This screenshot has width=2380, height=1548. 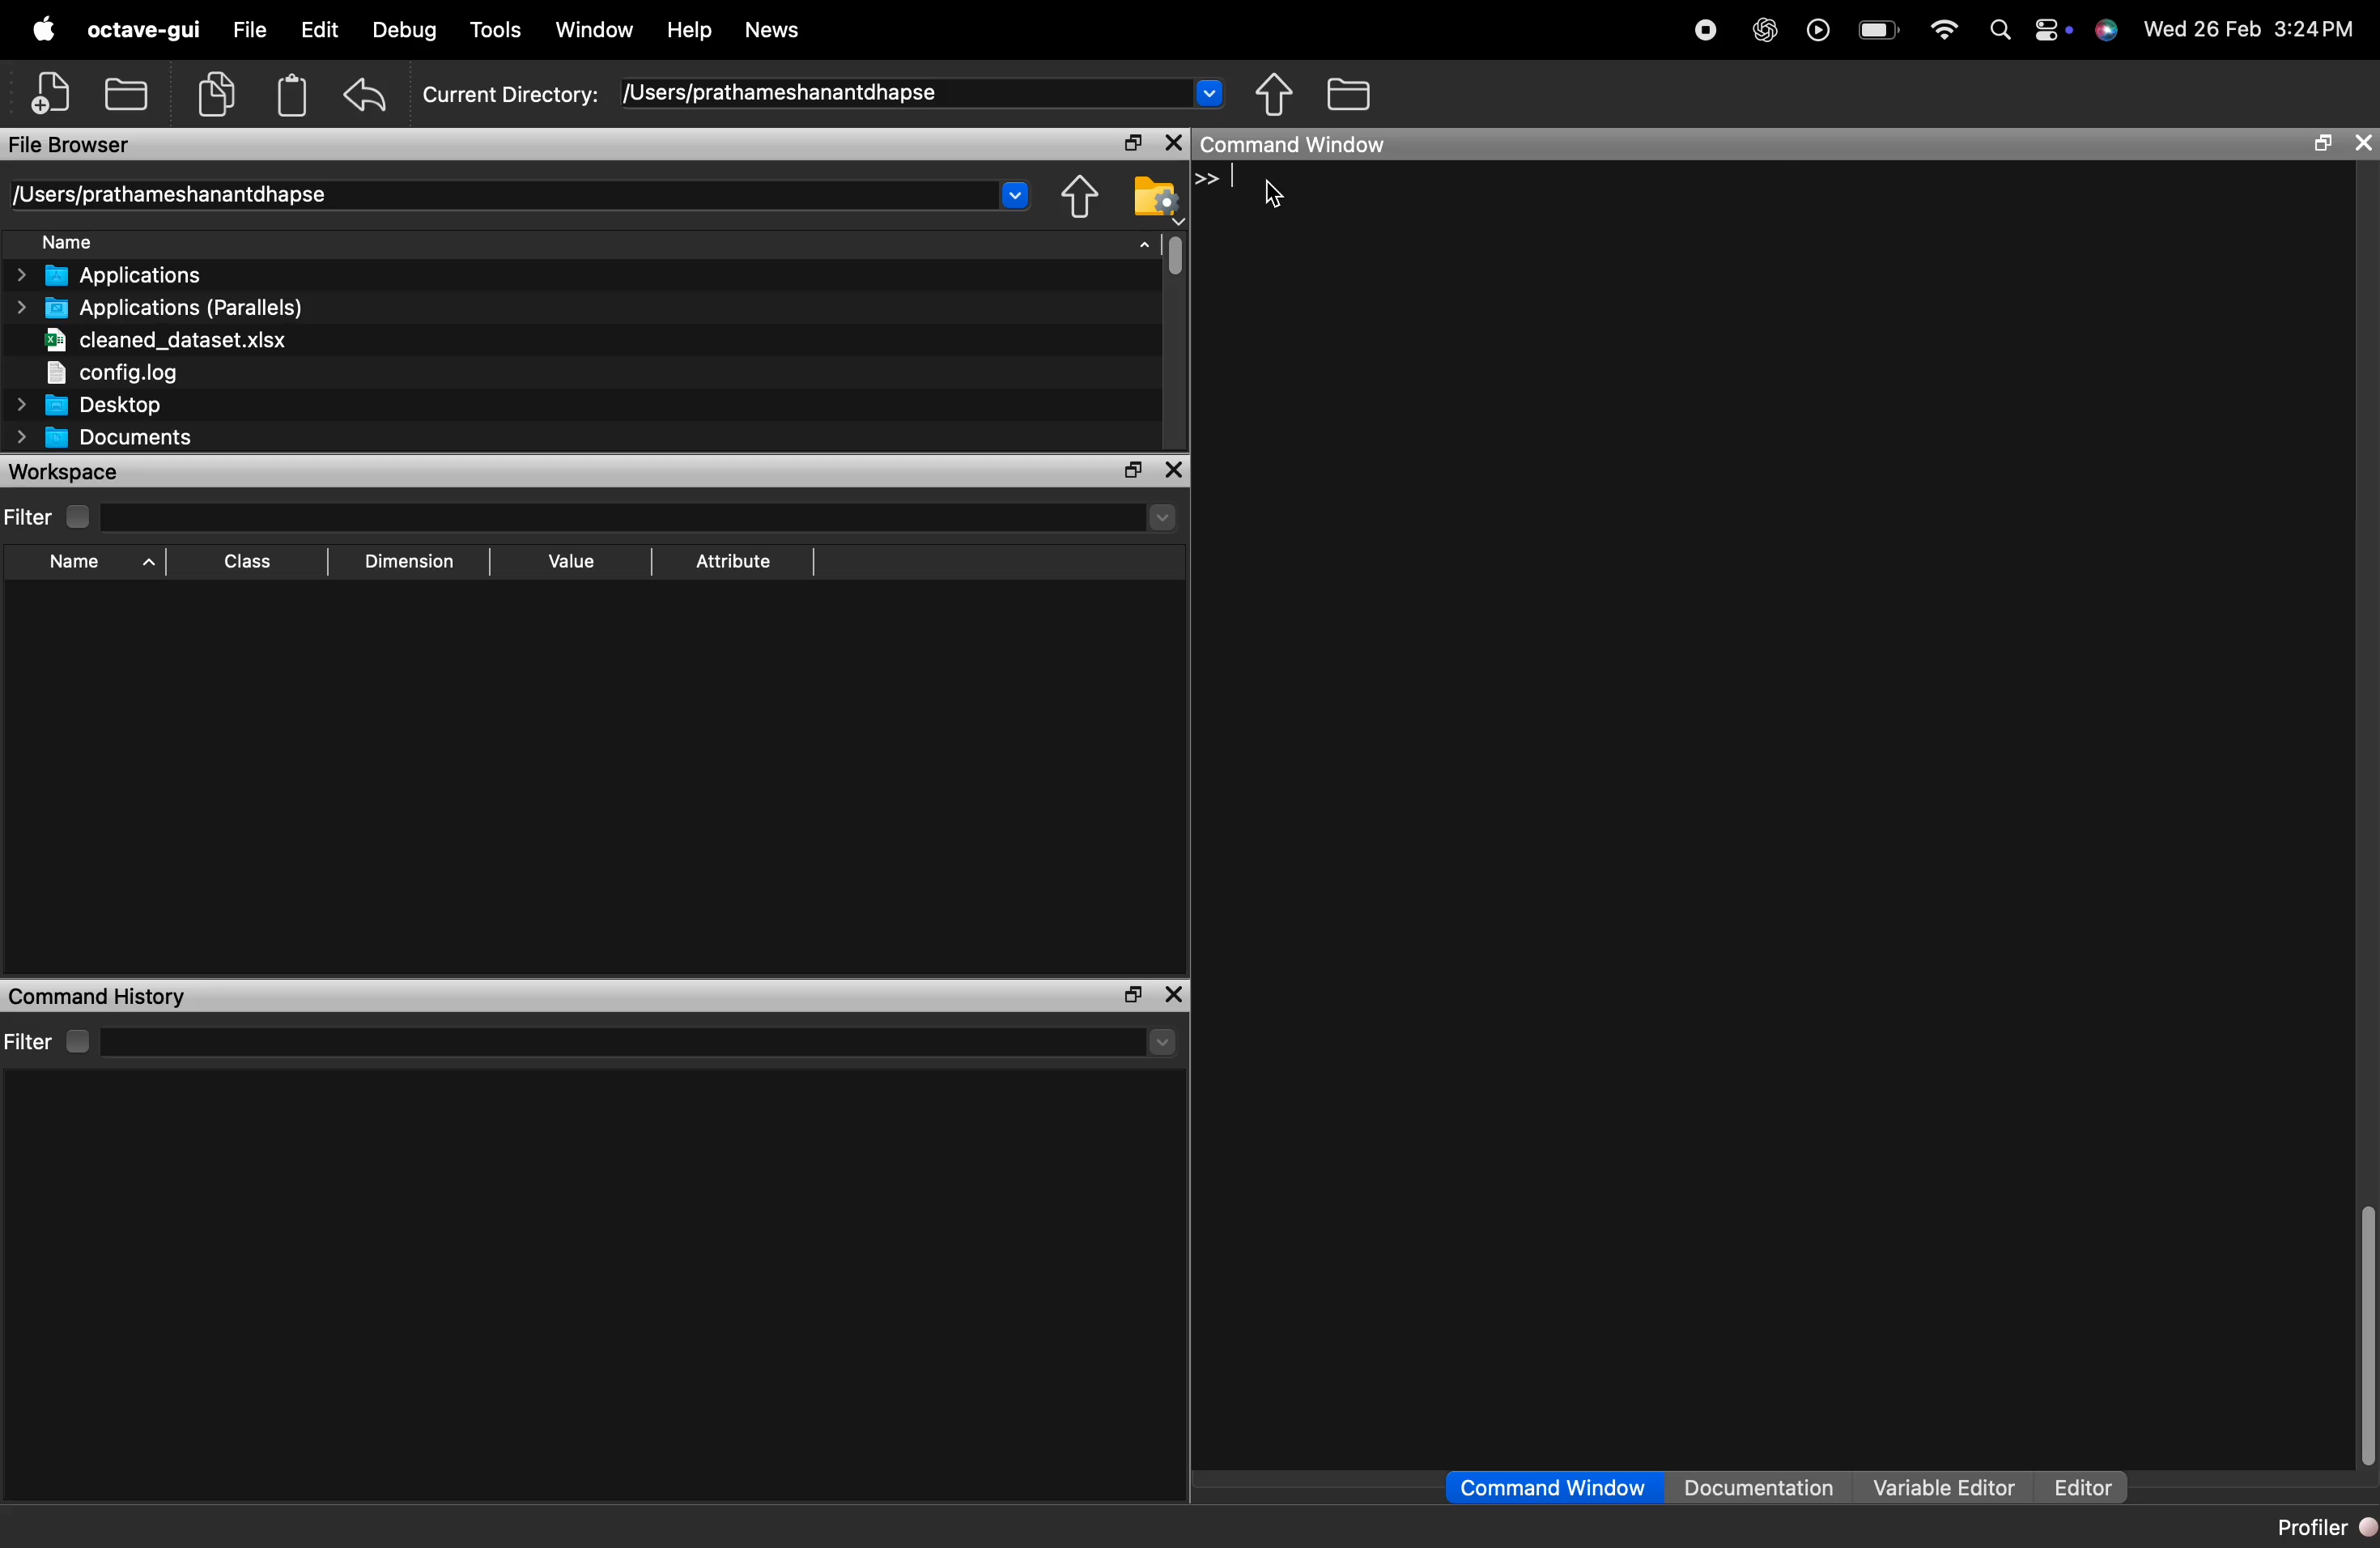 I want to click on battery, so click(x=1872, y=32).